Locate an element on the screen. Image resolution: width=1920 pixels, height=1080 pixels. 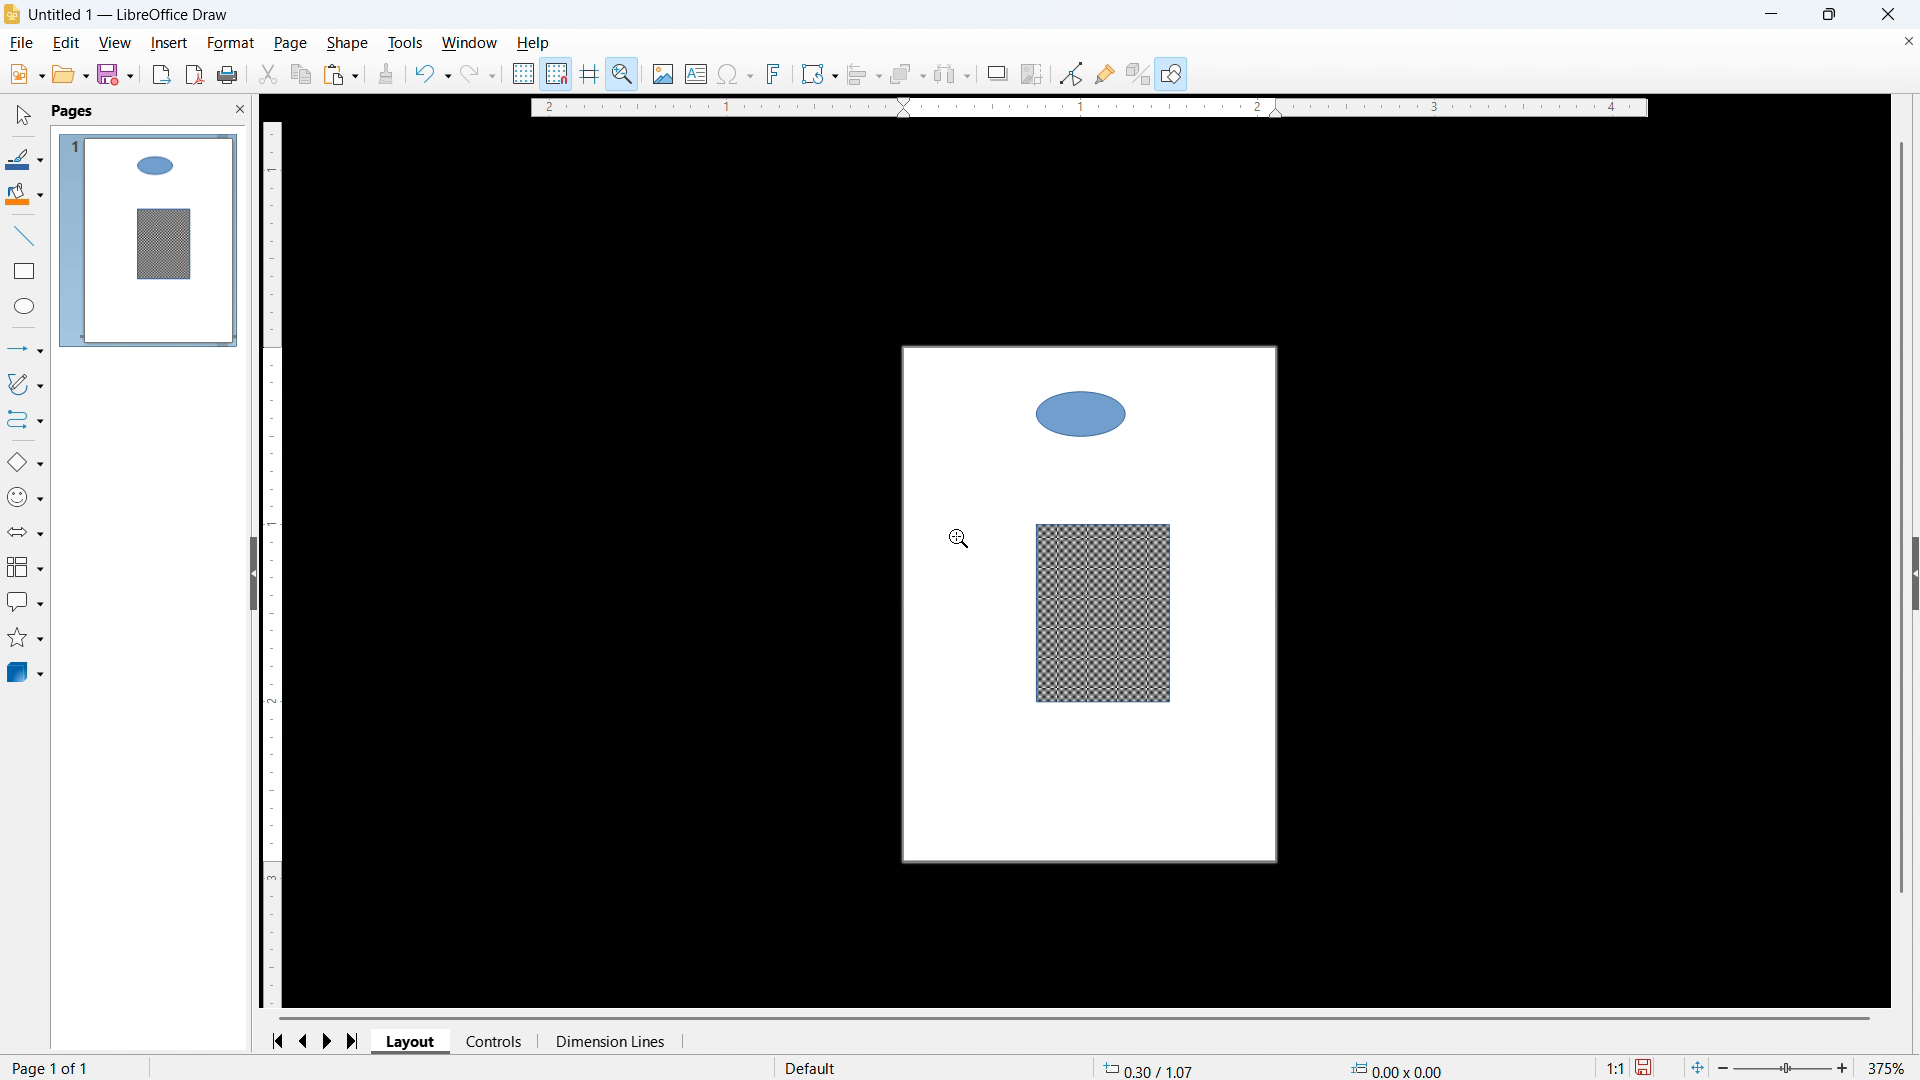
Insert symbol  is located at coordinates (735, 73).